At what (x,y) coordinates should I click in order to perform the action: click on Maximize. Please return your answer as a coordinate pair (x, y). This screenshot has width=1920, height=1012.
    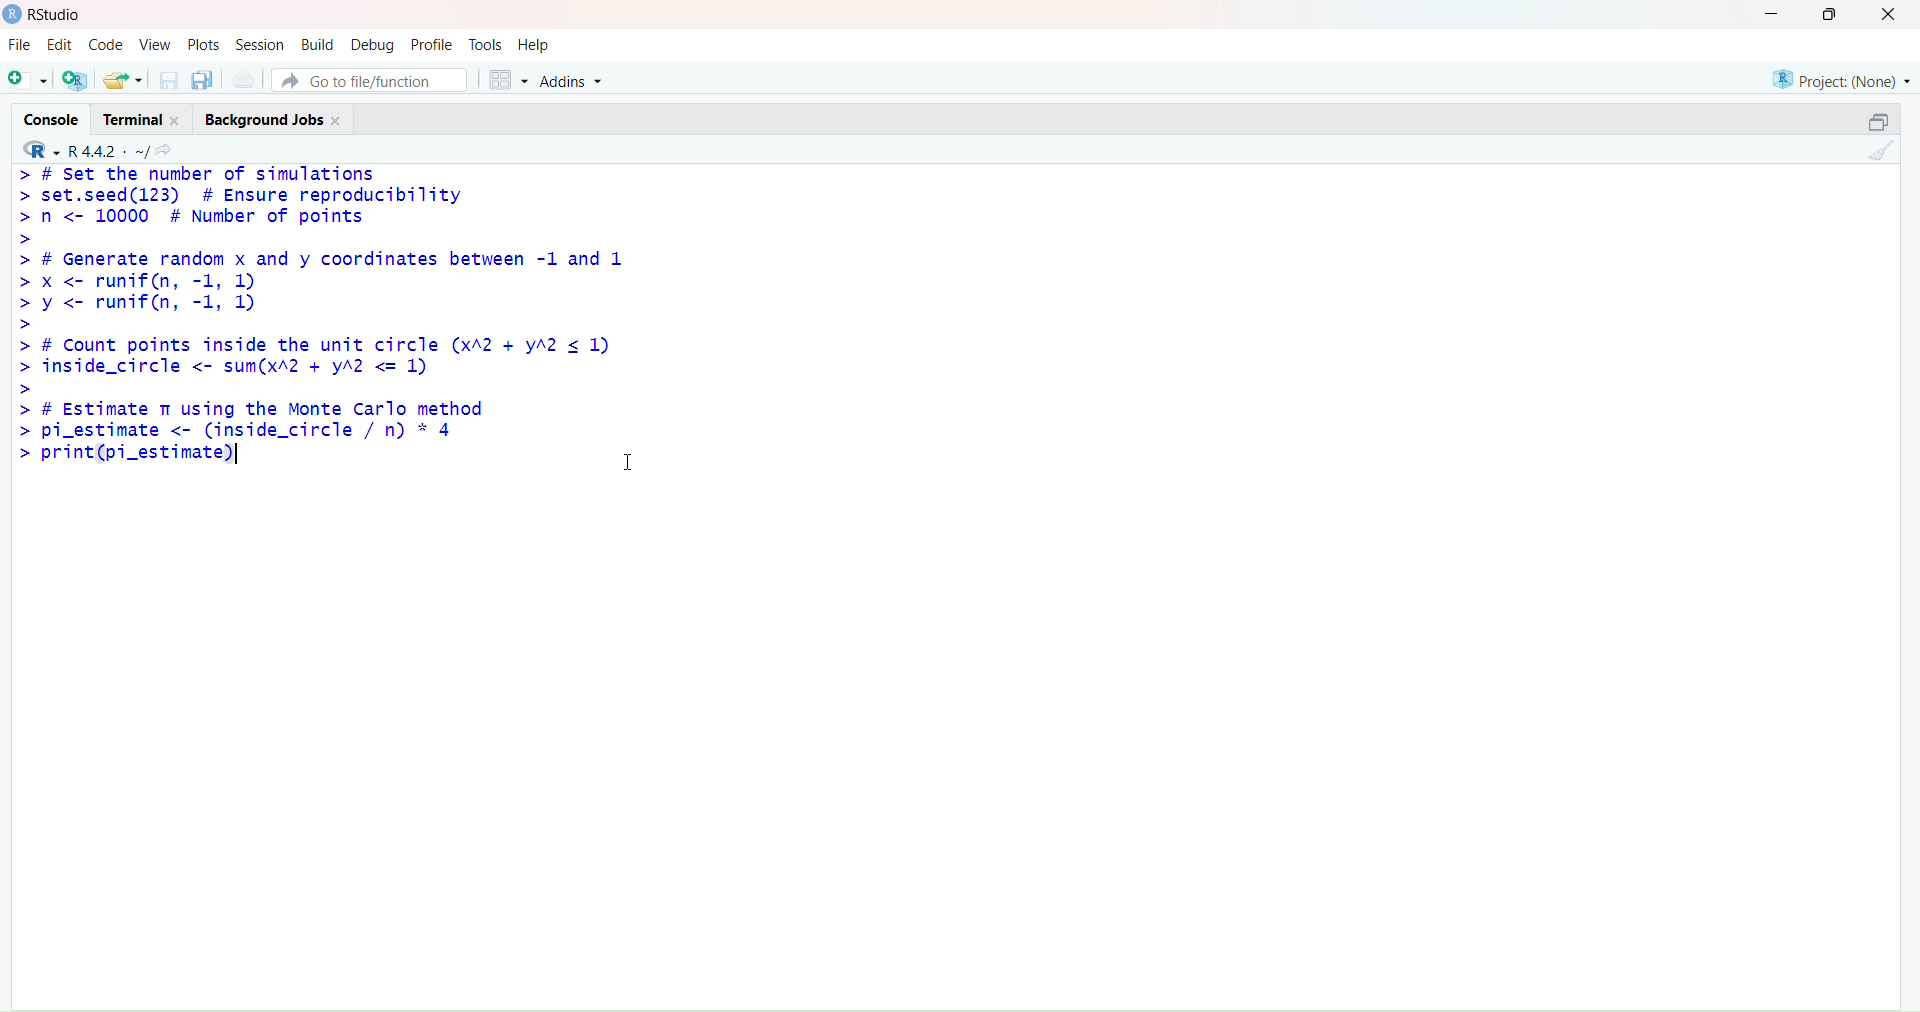
    Looking at the image, I should click on (1833, 18).